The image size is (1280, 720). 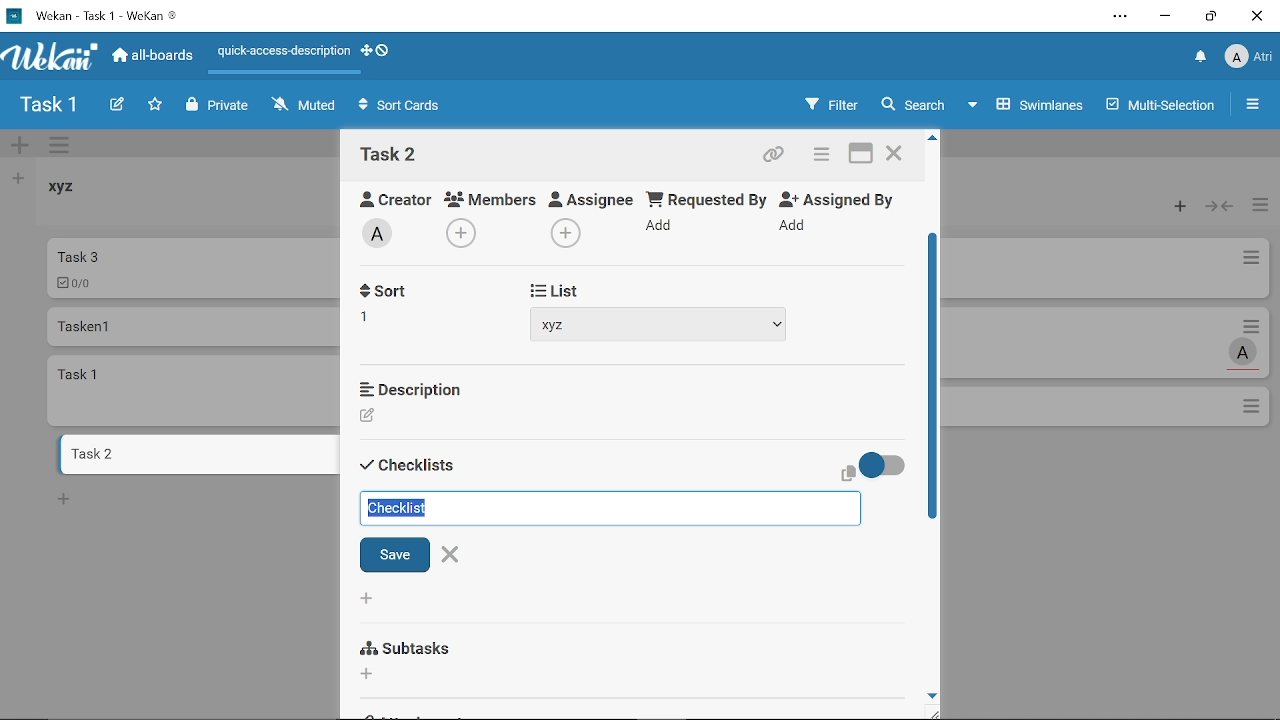 I want to click on Vertical scrollbar, so click(x=935, y=374).